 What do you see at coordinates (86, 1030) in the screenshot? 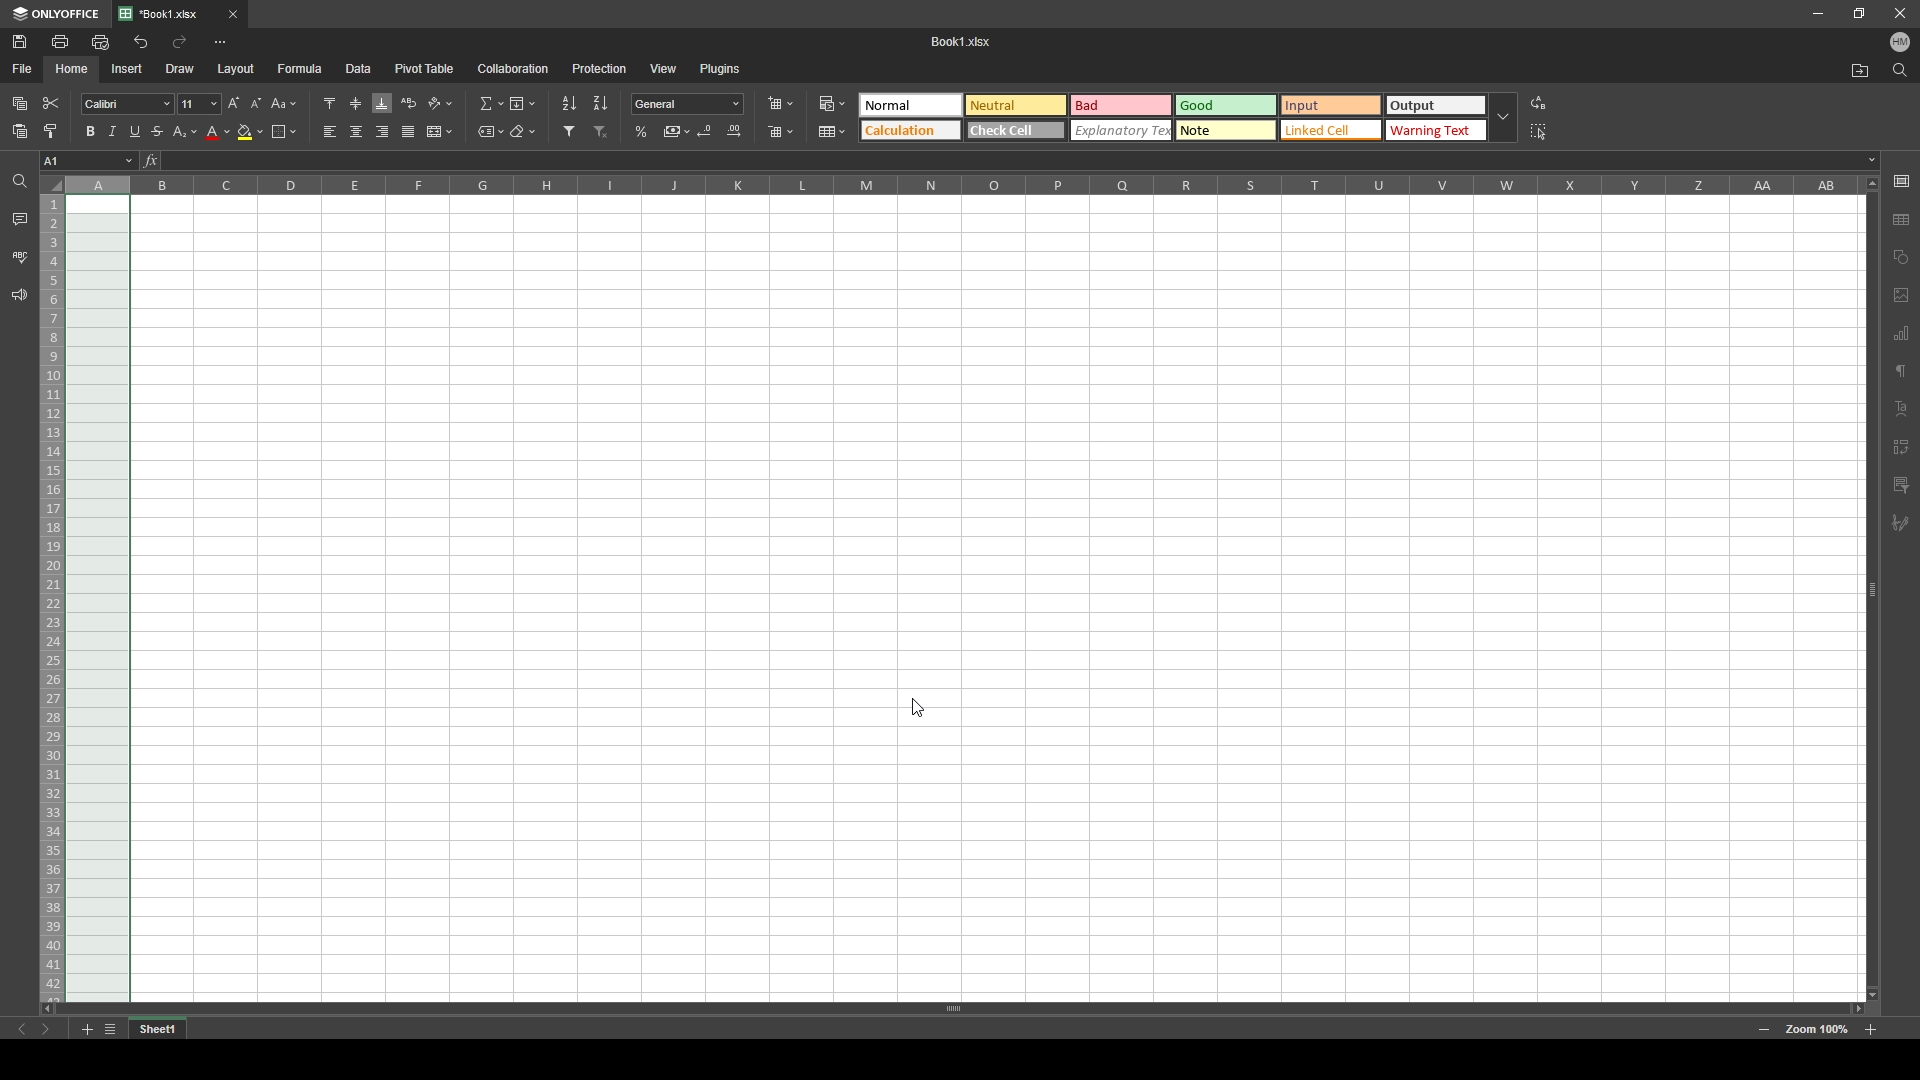
I see `add sheet` at bounding box center [86, 1030].